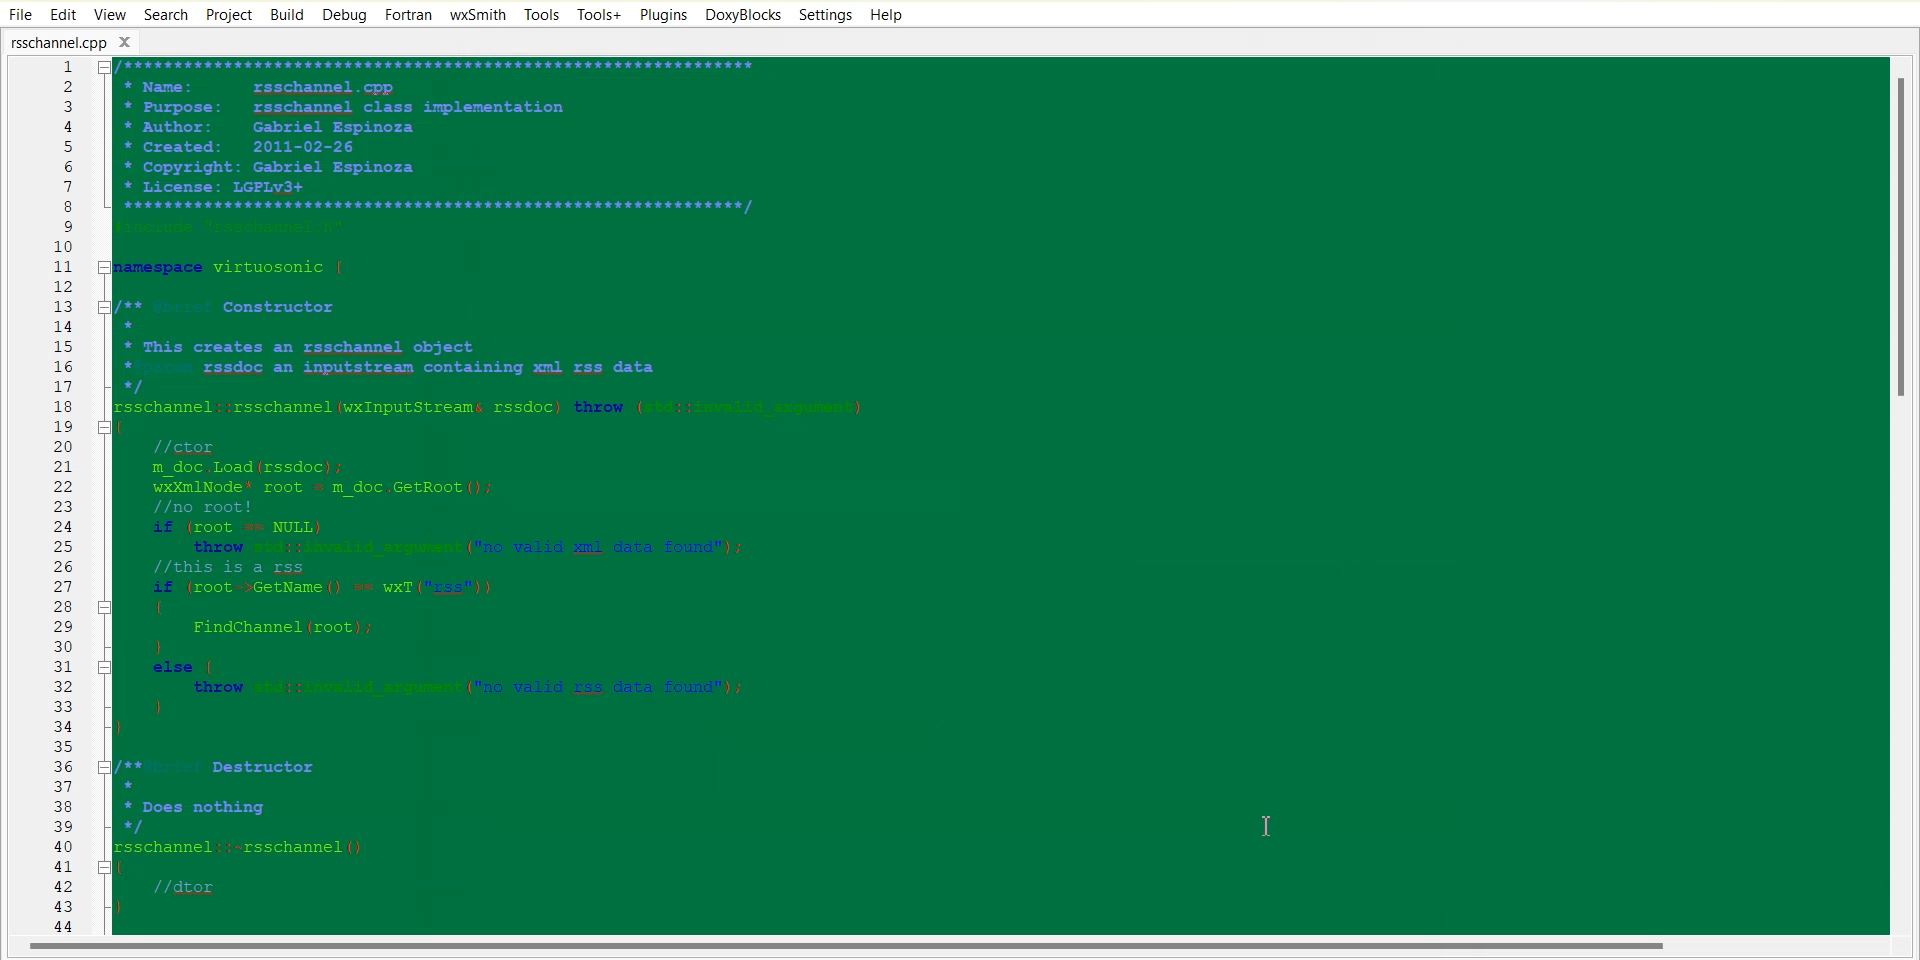 The width and height of the screenshot is (1920, 960). Describe the element at coordinates (1268, 827) in the screenshot. I see `Text Cursor` at that location.